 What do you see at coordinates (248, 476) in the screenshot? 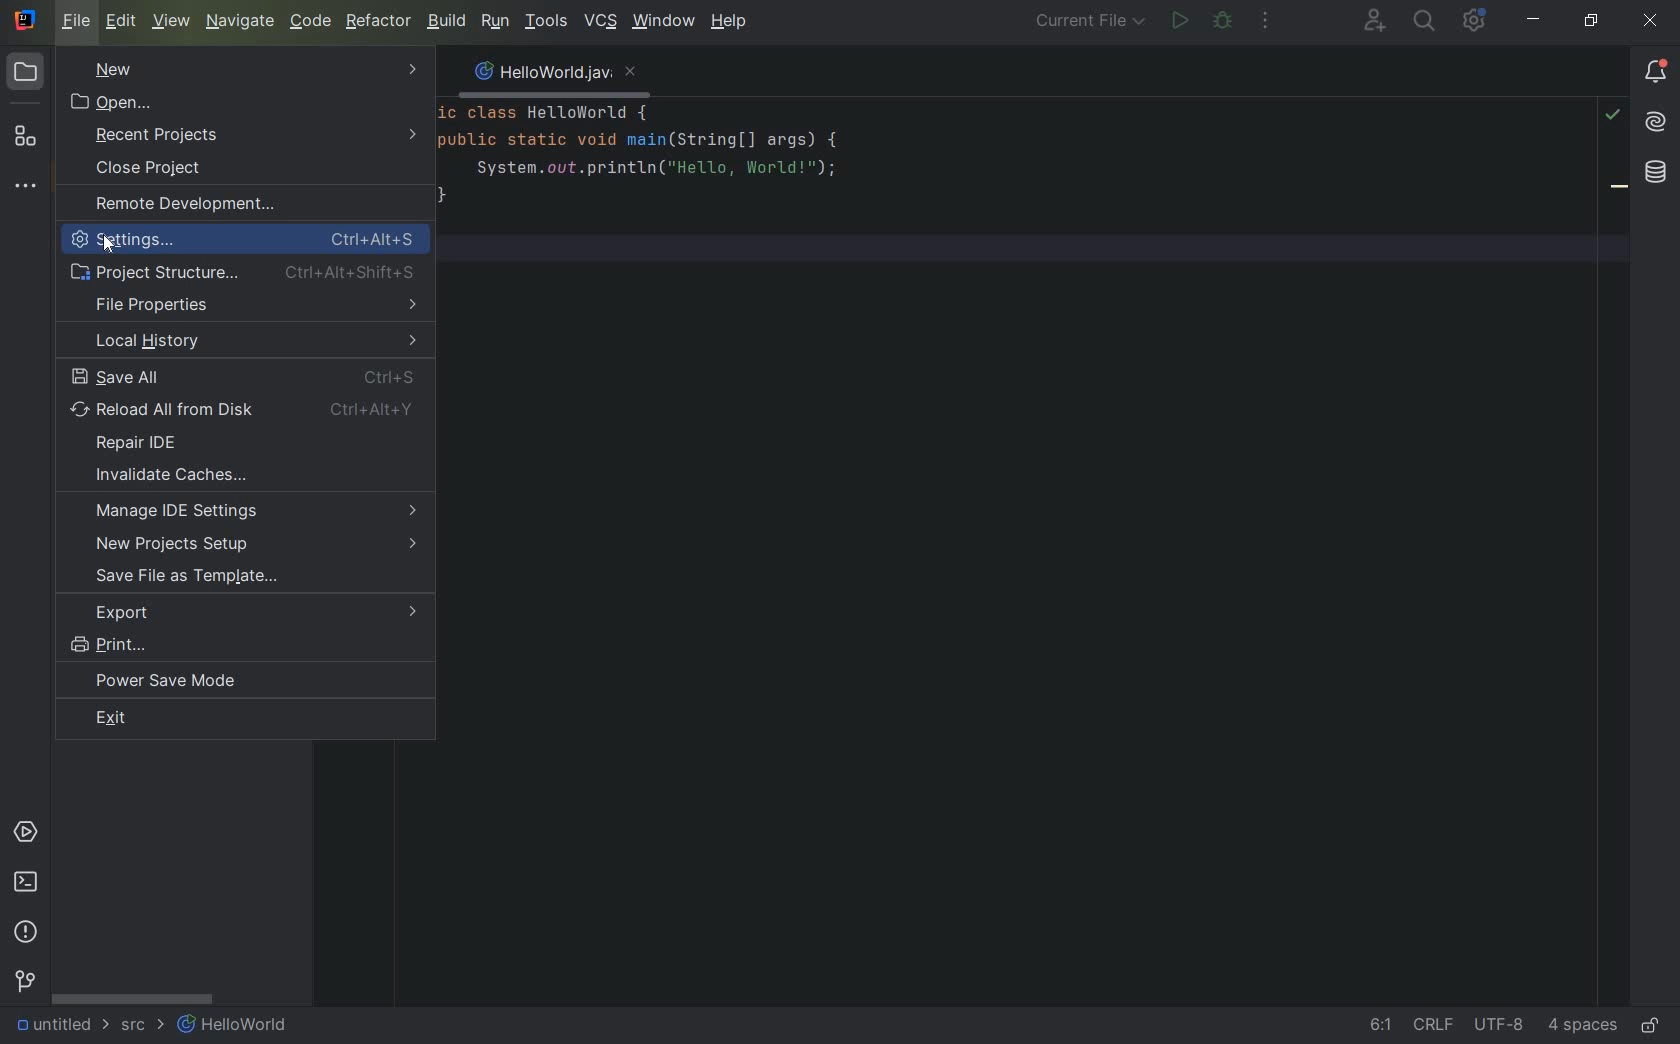
I see `invalidate catches` at bounding box center [248, 476].